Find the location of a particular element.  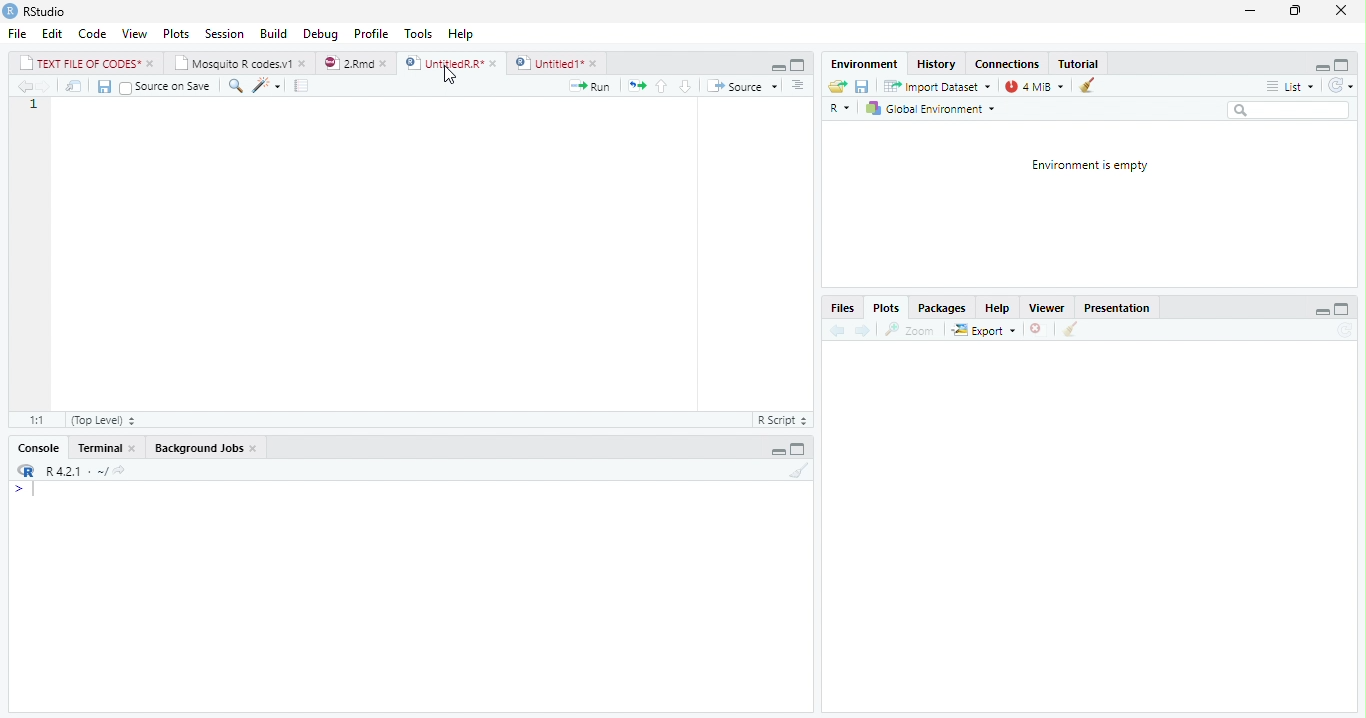

go back to the next source location is located at coordinates (50, 87).